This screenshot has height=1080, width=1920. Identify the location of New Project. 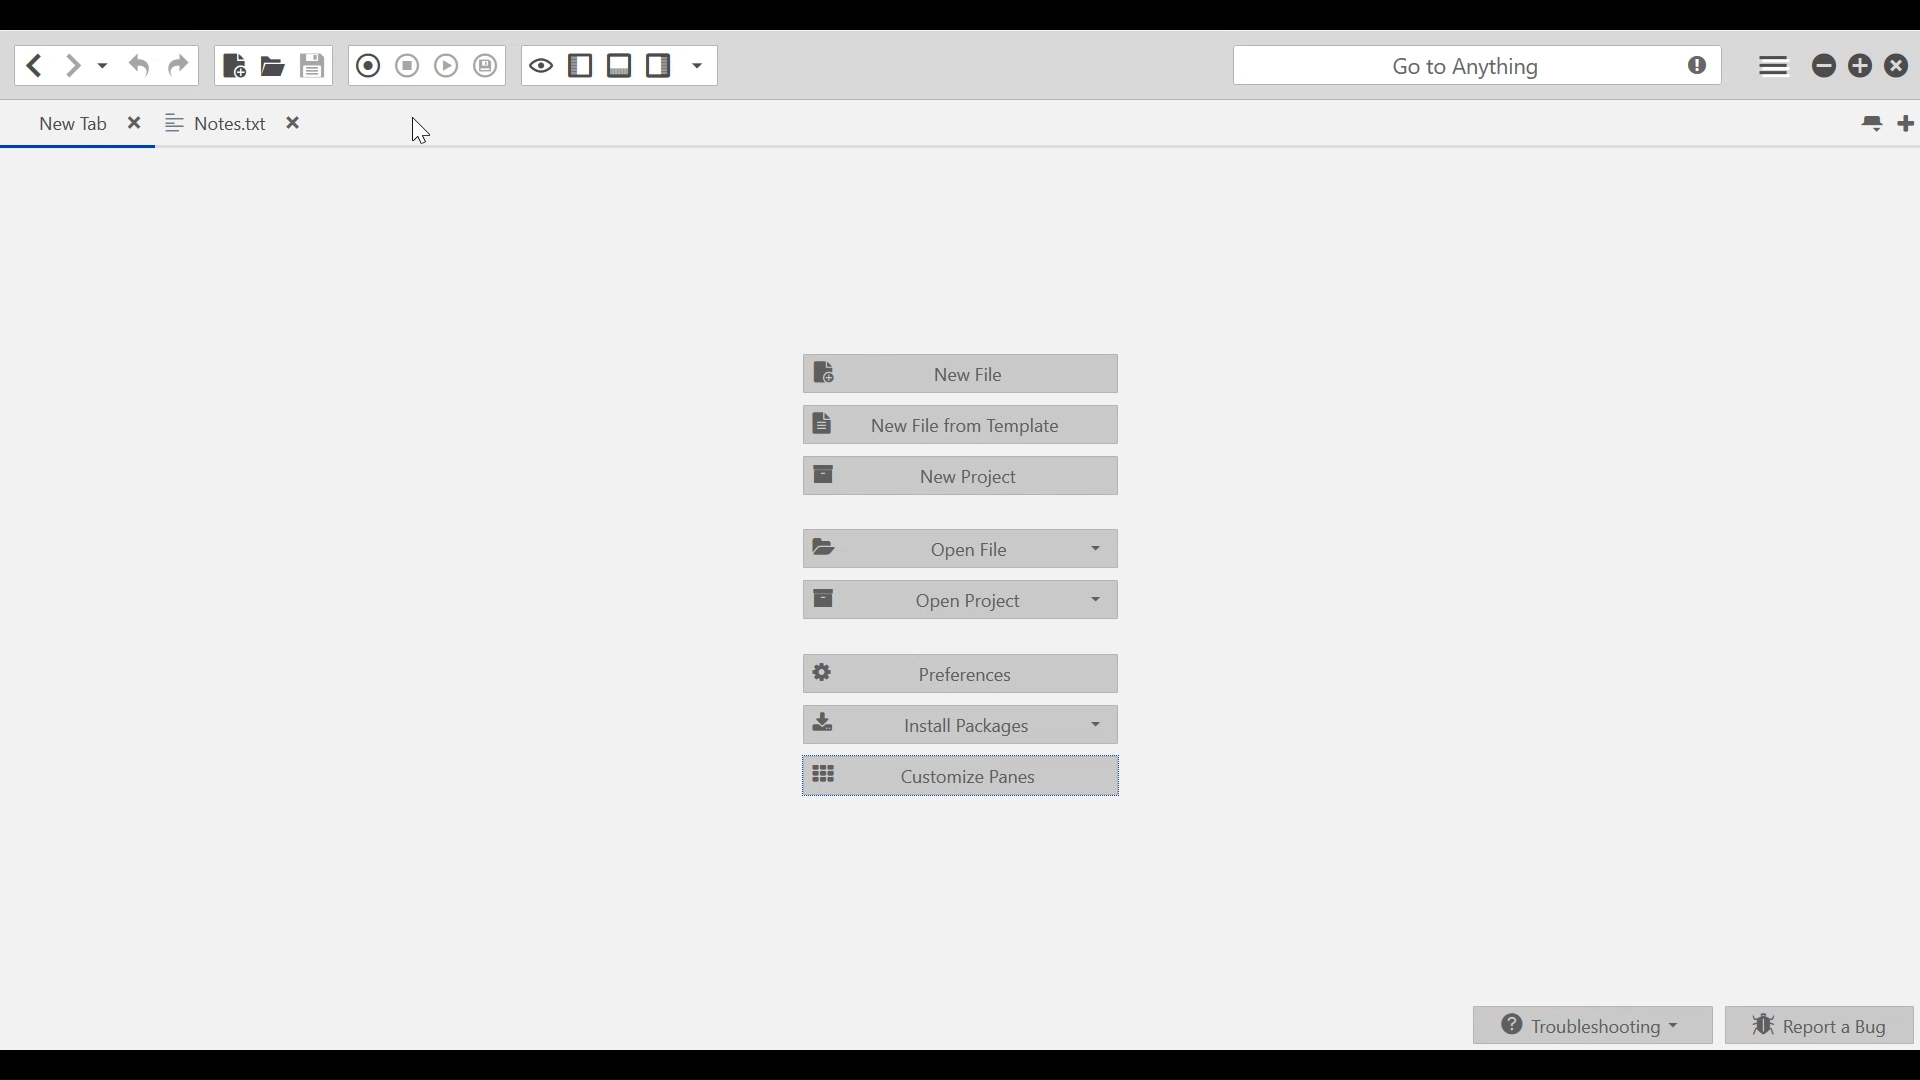
(961, 474).